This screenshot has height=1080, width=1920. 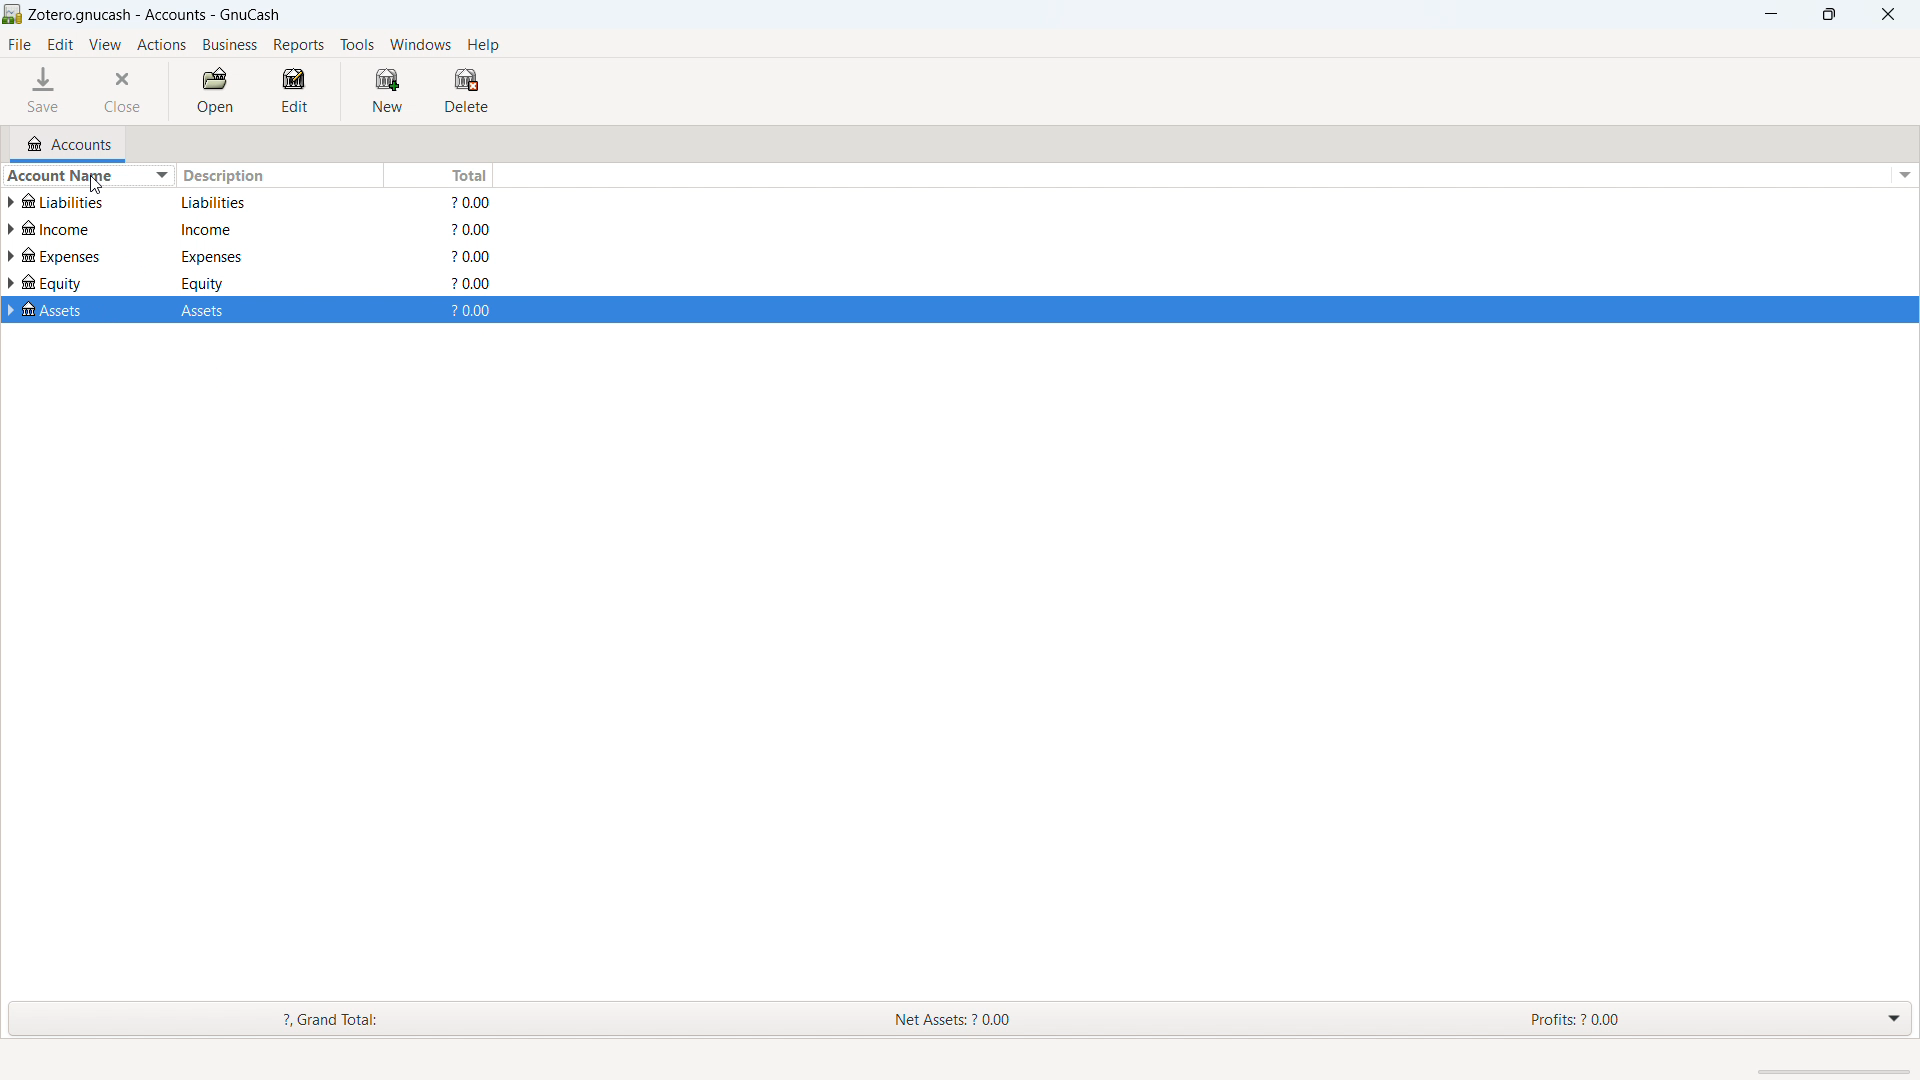 What do you see at coordinates (105, 44) in the screenshot?
I see `view` at bounding box center [105, 44].